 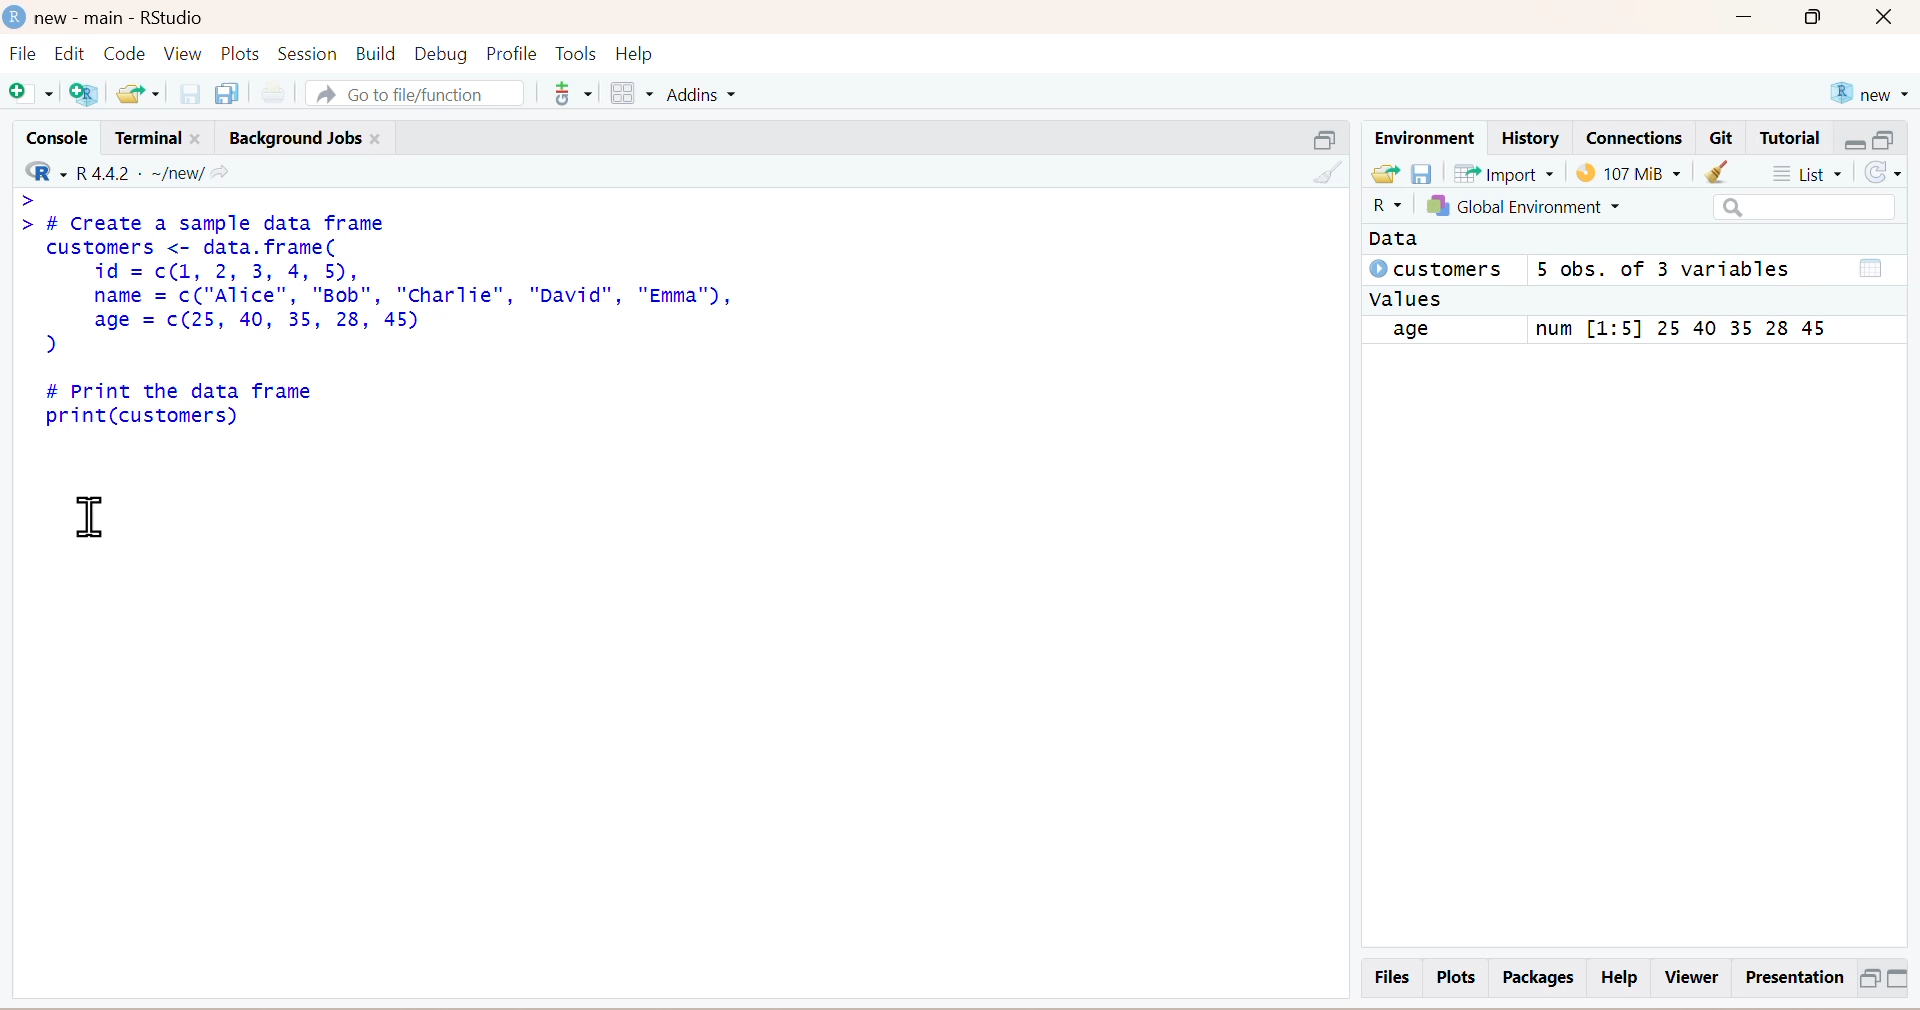 What do you see at coordinates (1904, 980) in the screenshot?
I see `Minimize` at bounding box center [1904, 980].